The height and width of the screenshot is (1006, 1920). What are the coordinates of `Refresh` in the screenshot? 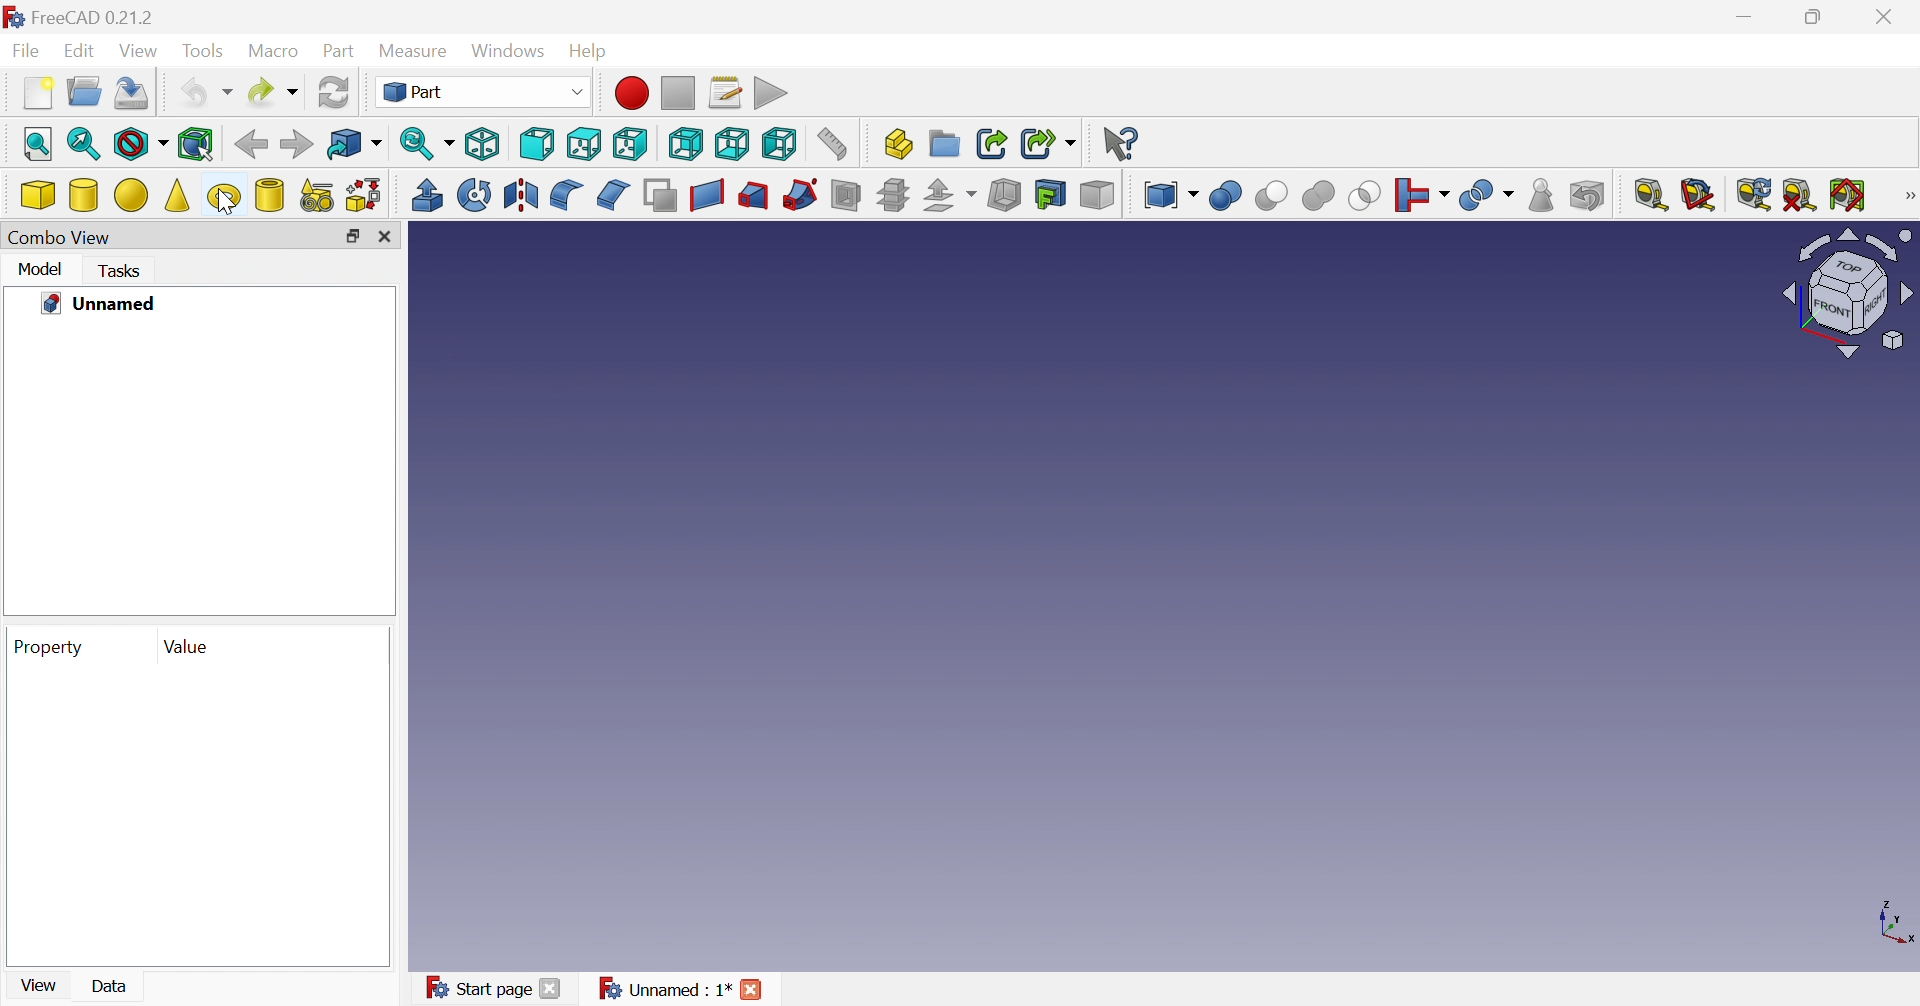 It's located at (1756, 194).